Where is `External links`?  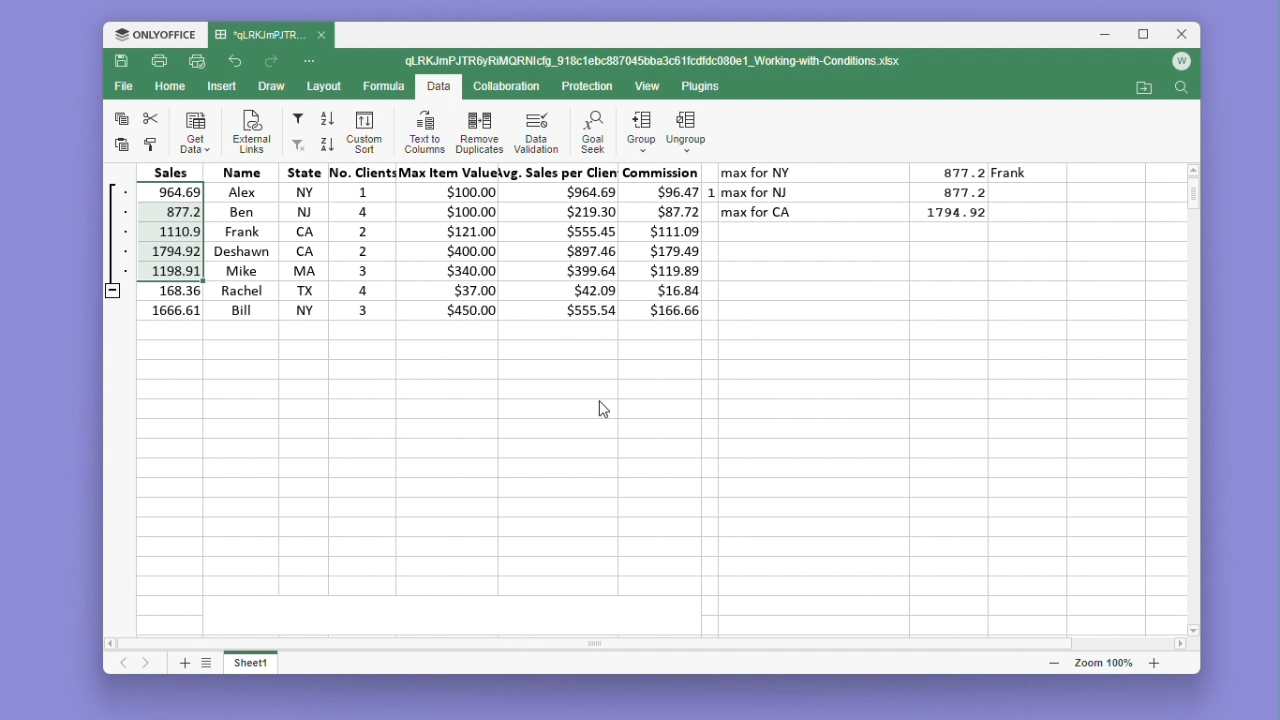
External links is located at coordinates (248, 132).